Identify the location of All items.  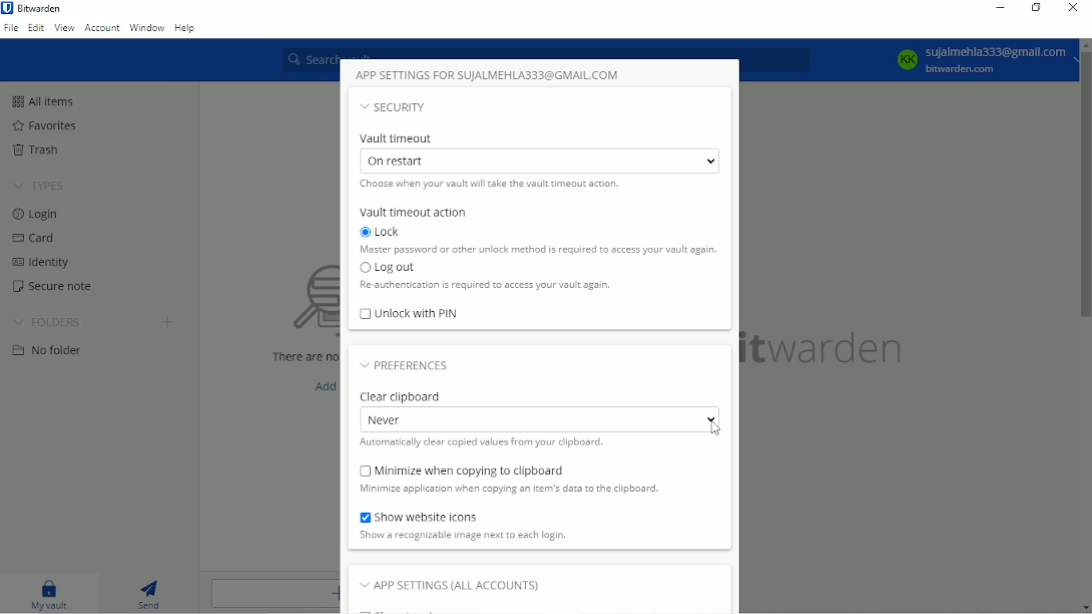
(42, 100).